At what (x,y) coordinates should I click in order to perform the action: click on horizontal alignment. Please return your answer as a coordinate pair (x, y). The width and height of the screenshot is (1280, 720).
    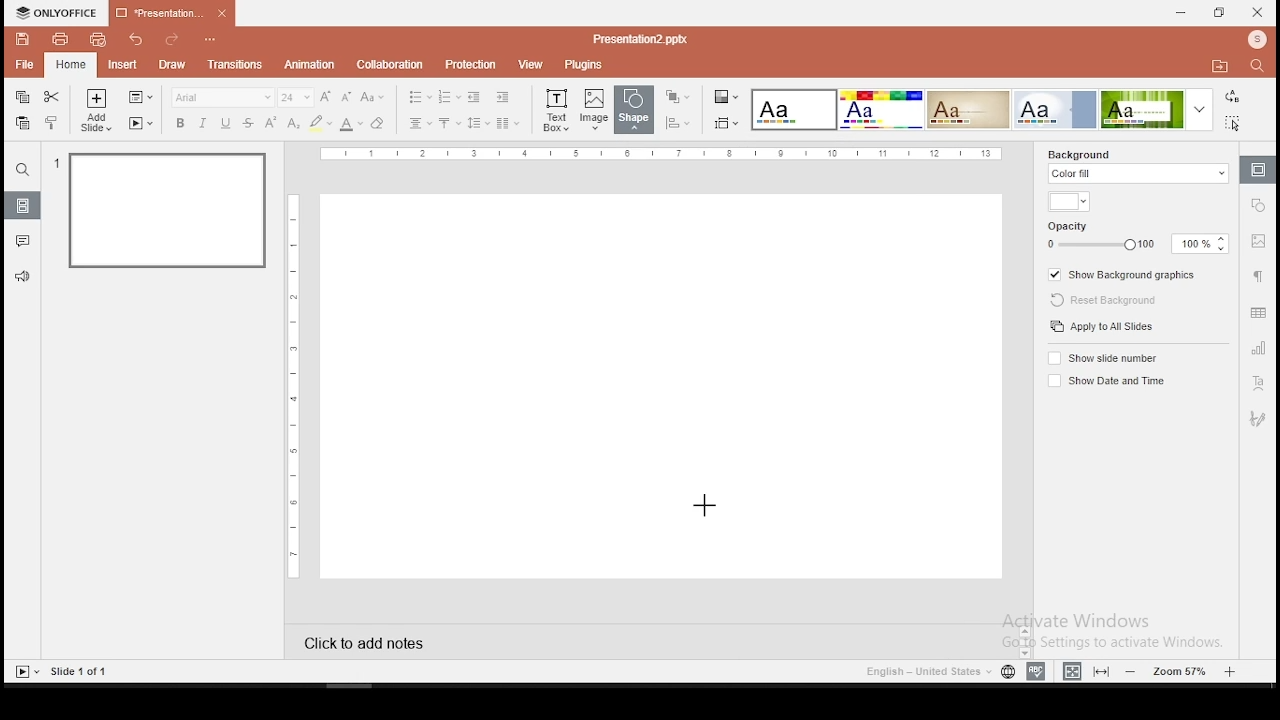
    Looking at the image, I should click on (420, 124).